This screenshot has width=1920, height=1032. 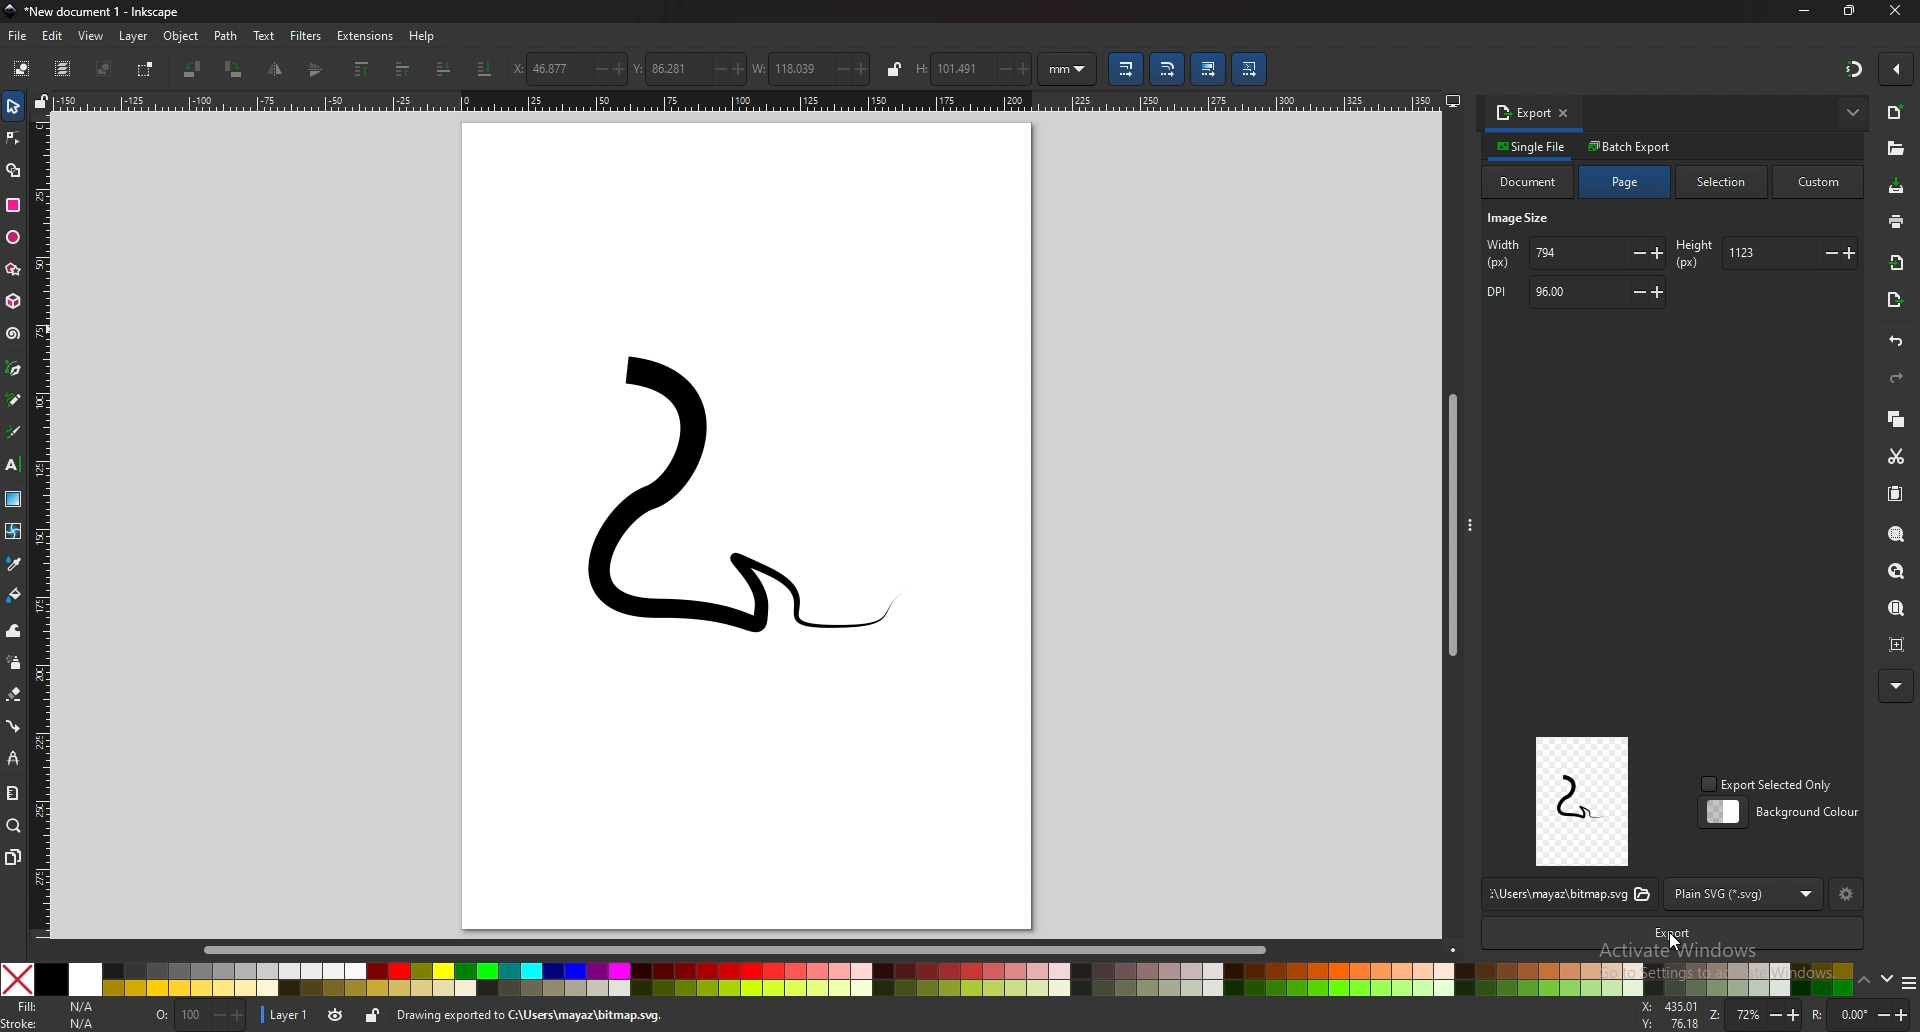 I want to click on lower selection one step, so click(x=445, y=67).